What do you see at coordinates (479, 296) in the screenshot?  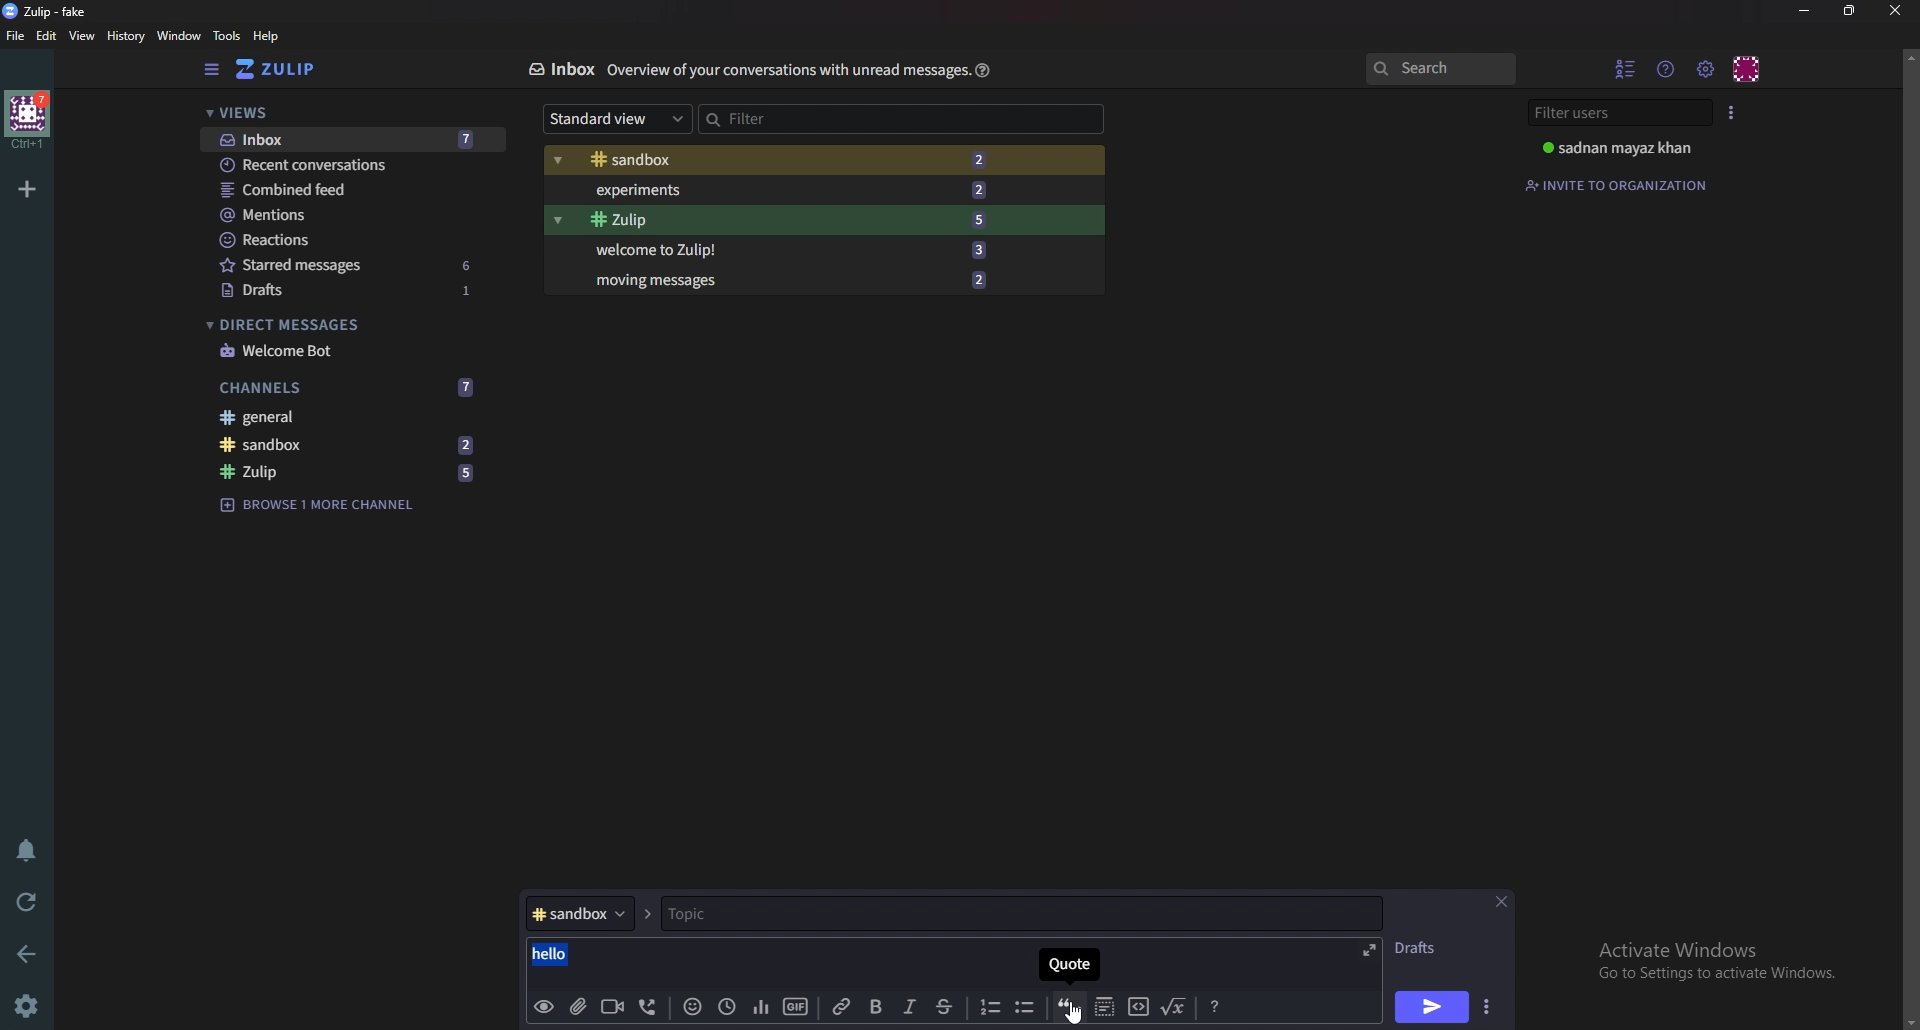 I see `1` at bounding box center [479, 296].